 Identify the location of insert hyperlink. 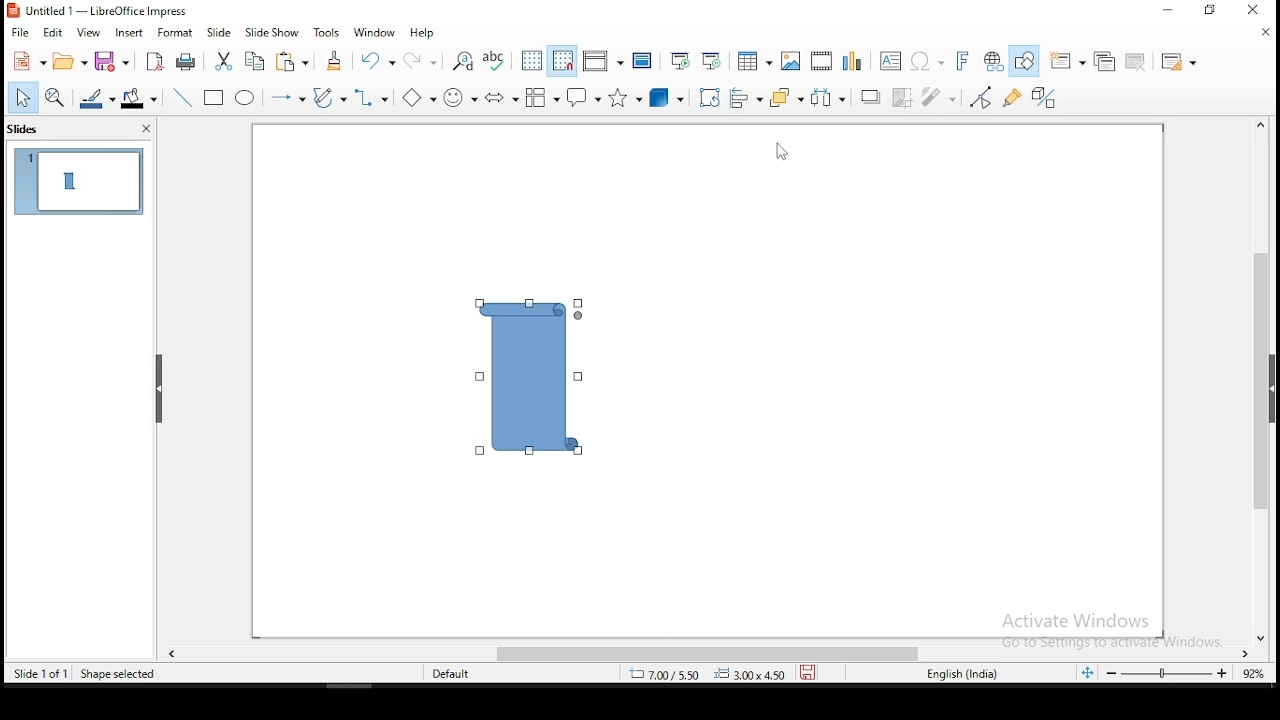
(994, 59).